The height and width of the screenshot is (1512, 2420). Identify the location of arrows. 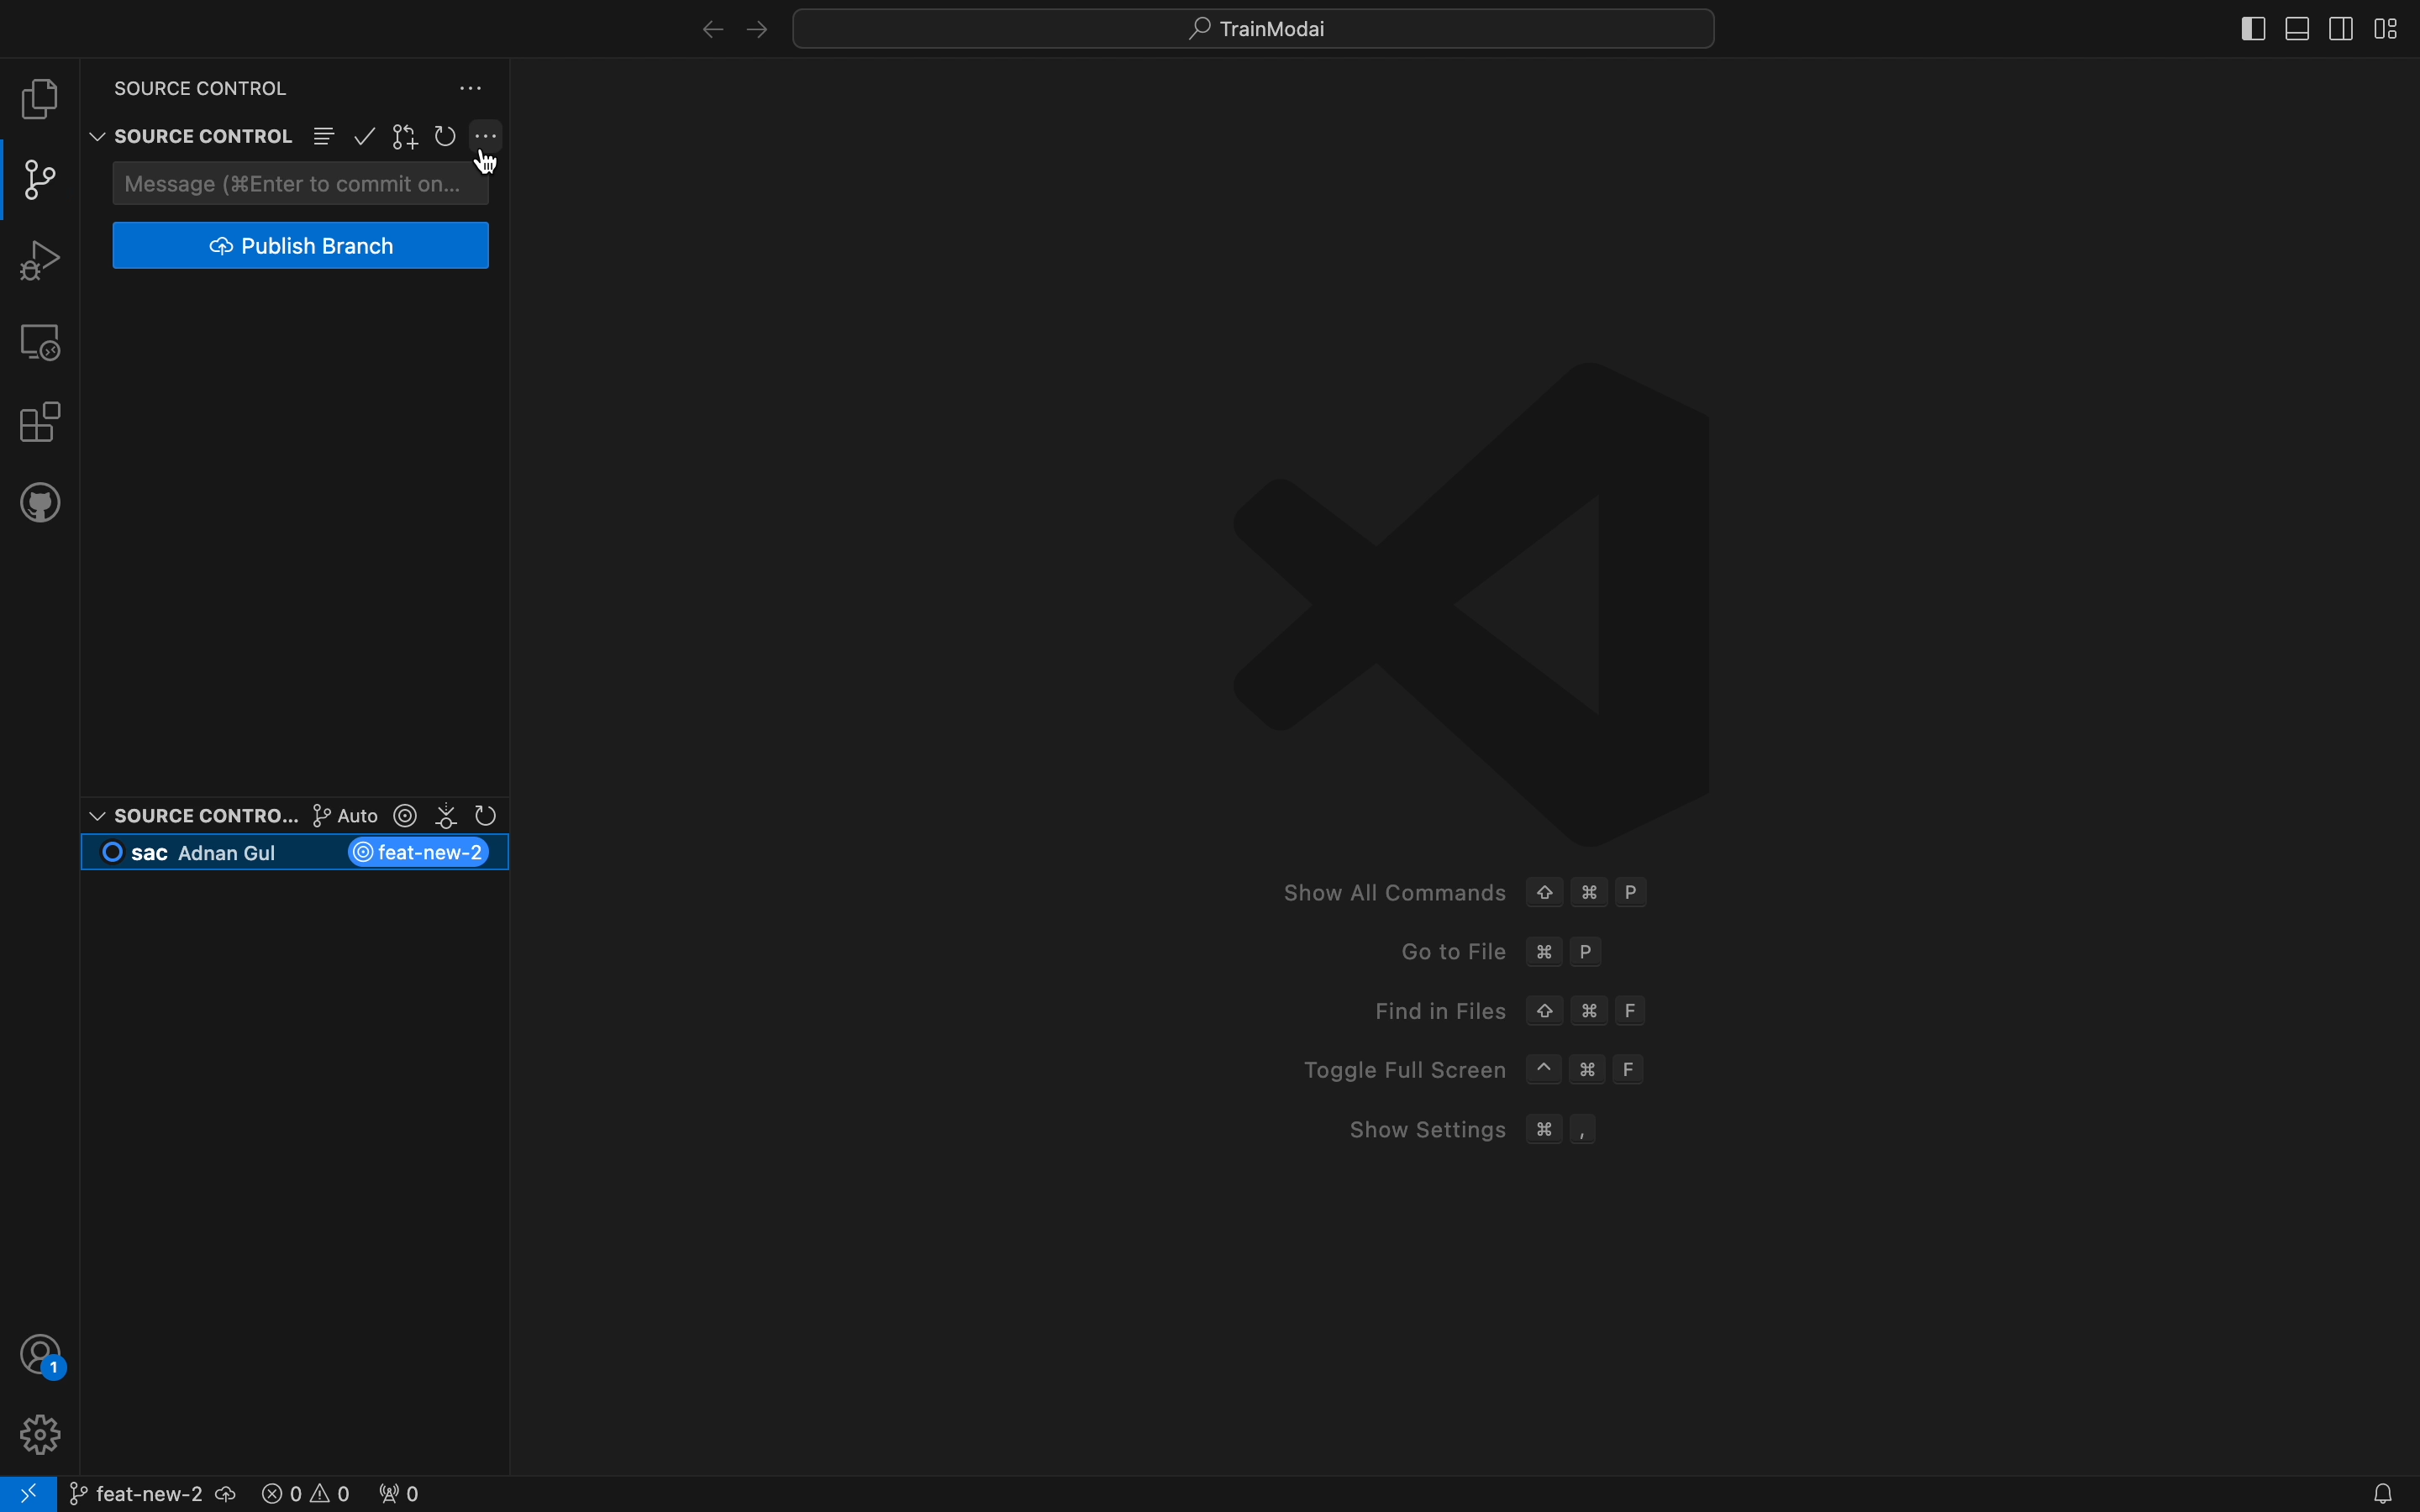
(725, 27).